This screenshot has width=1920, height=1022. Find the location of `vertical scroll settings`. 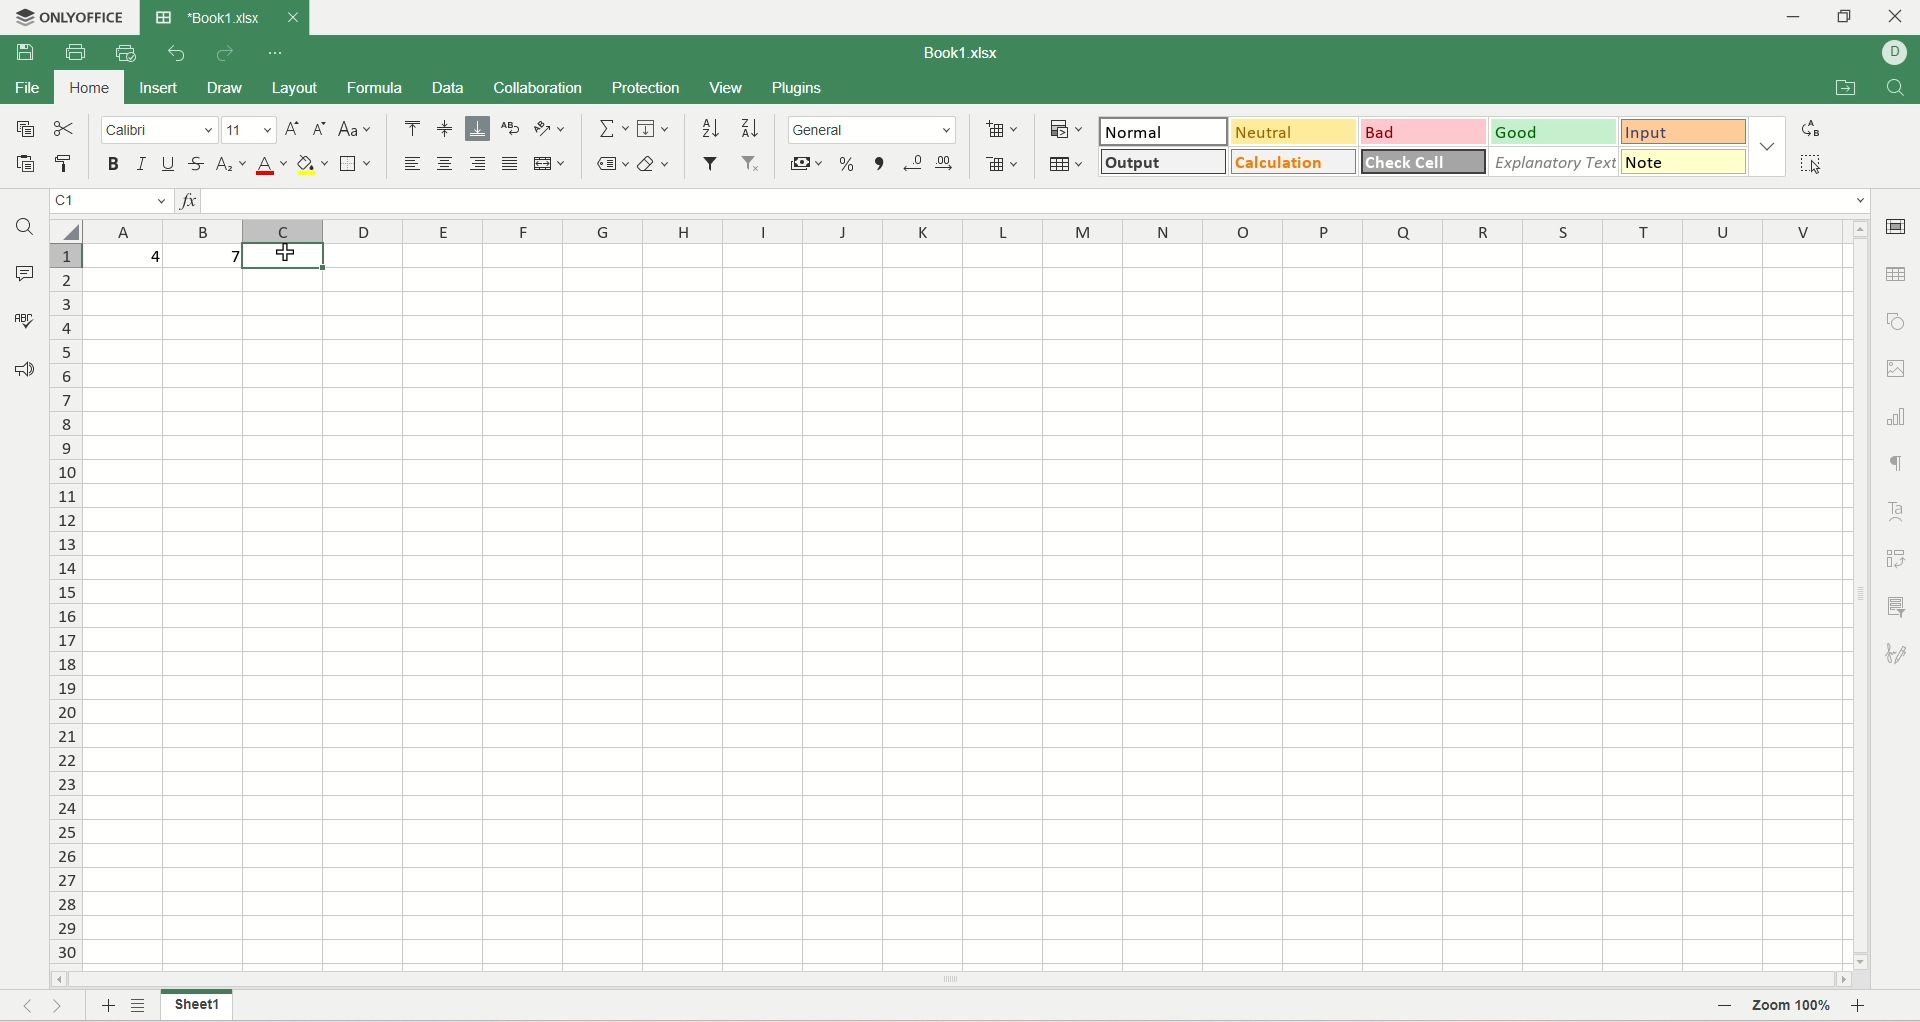

vertical scroll settings is located at coordinates (1863, 593).